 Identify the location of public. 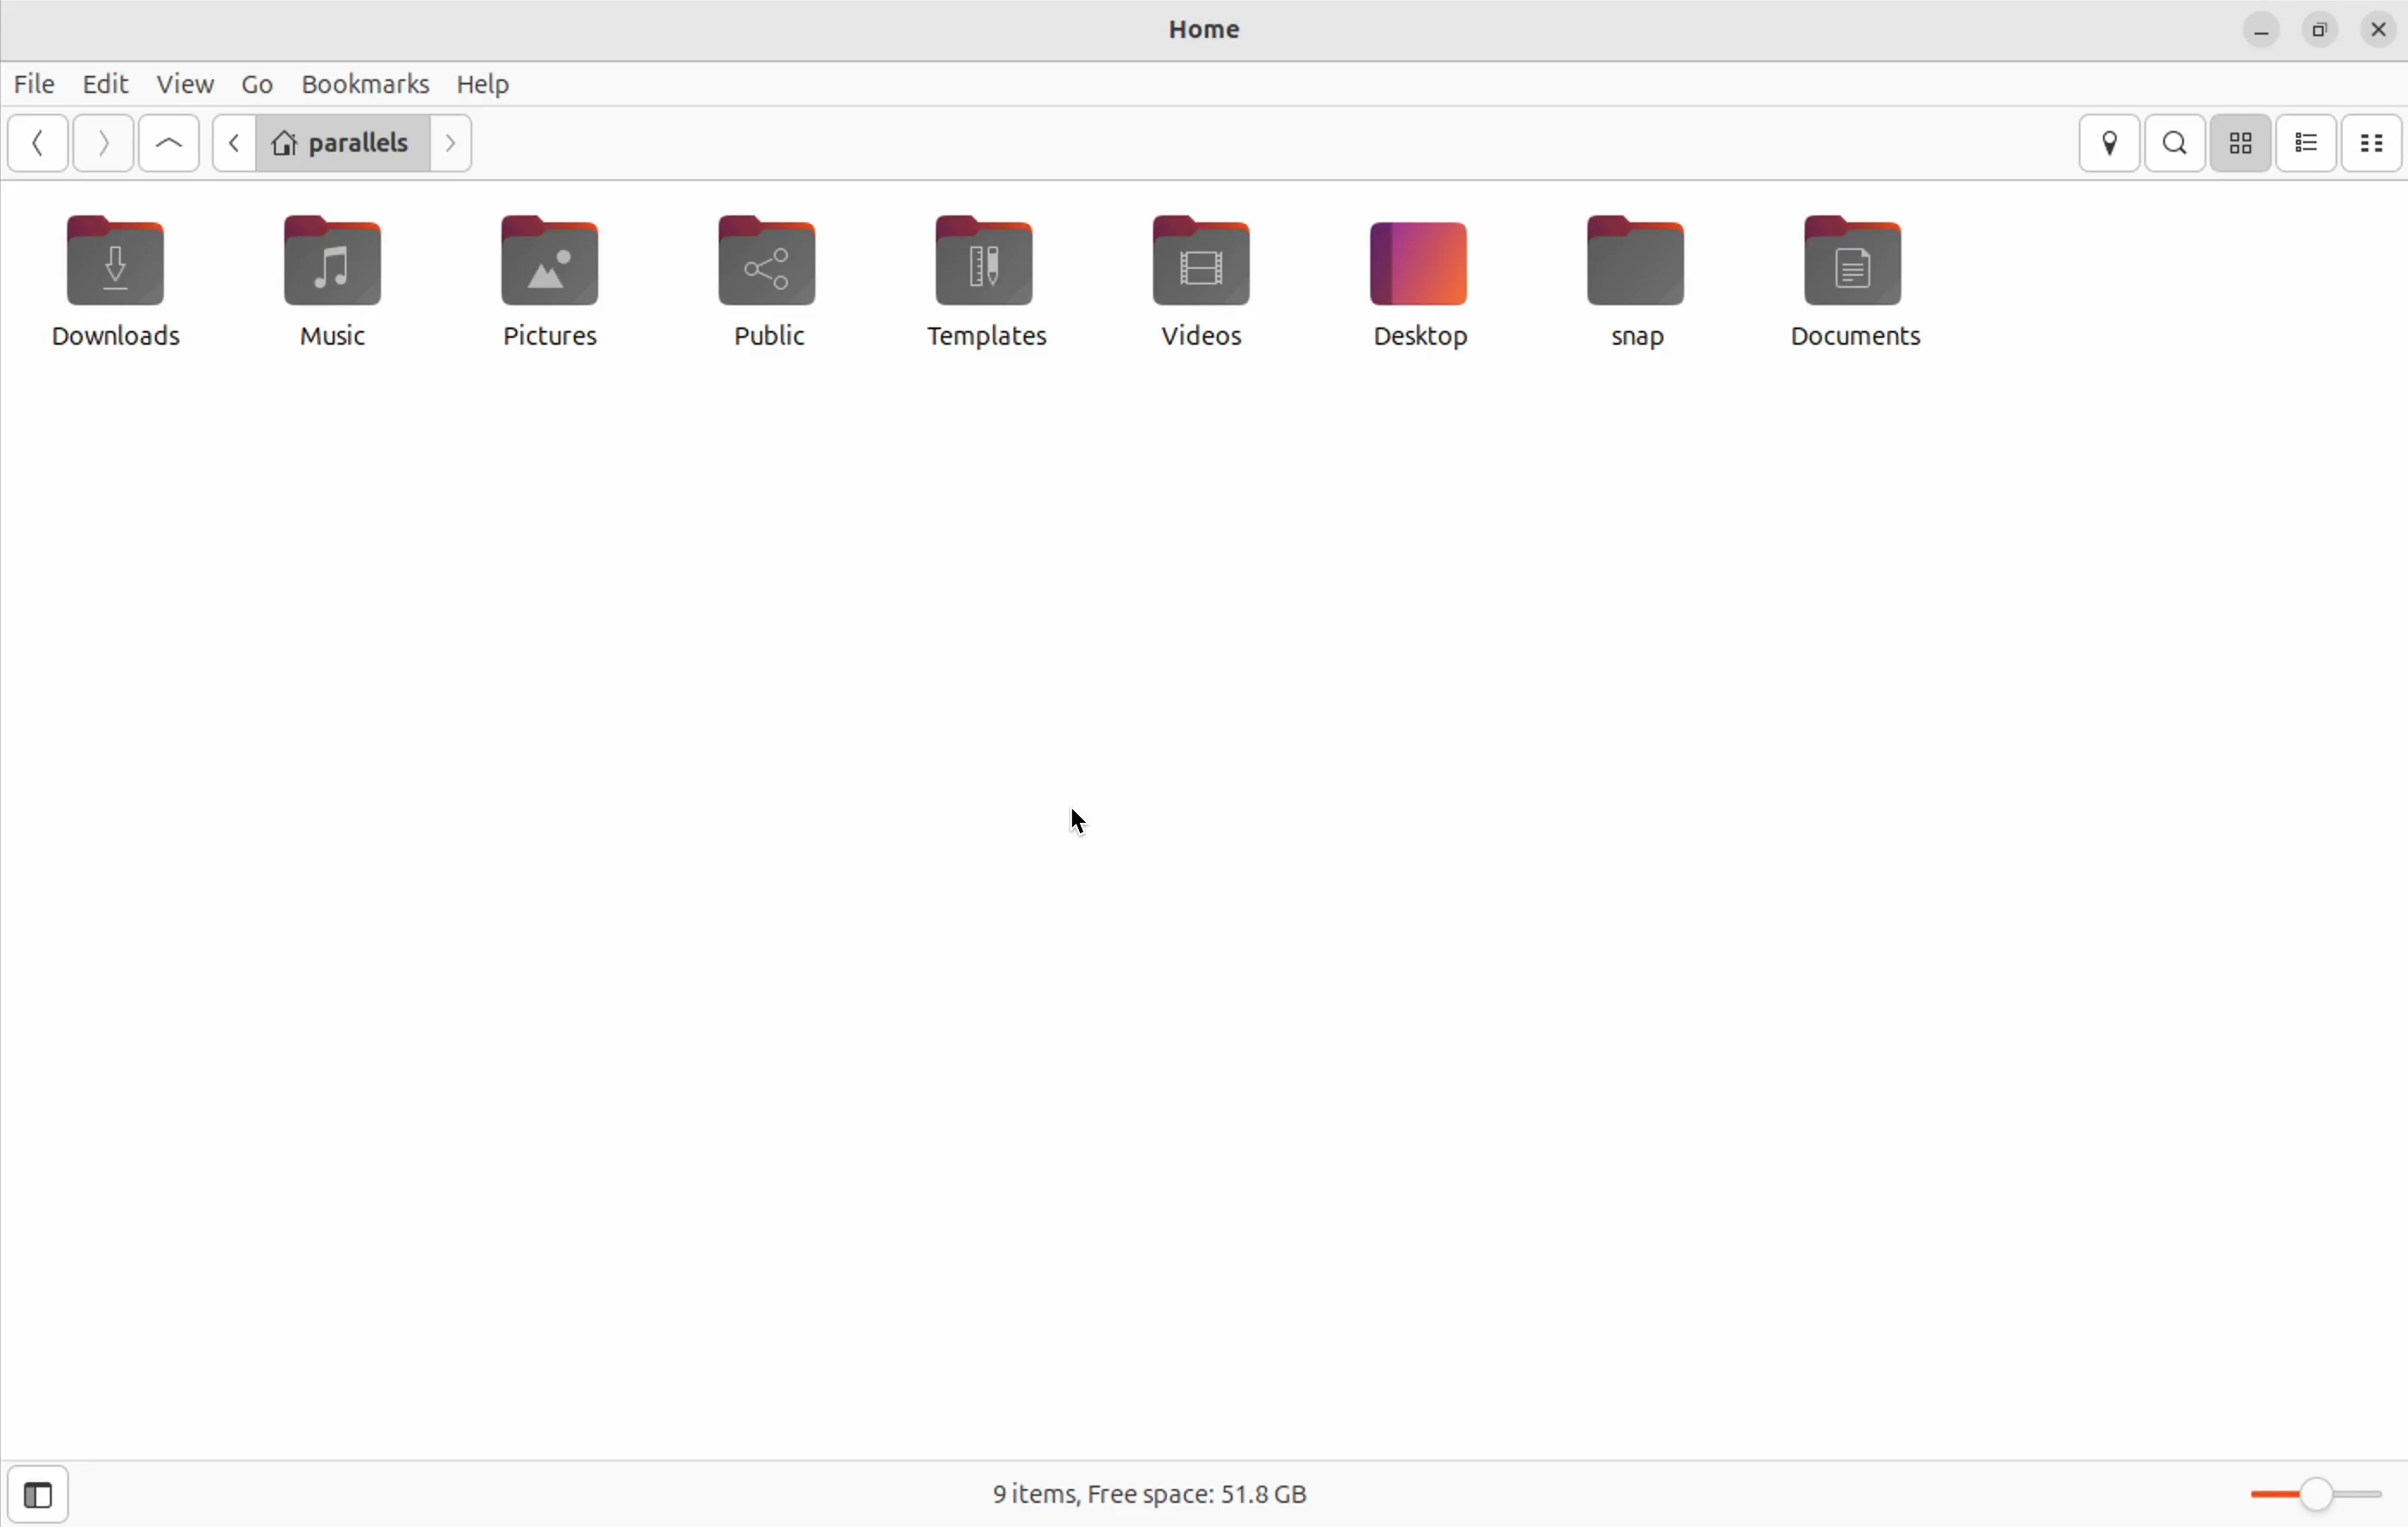
(768, 279).